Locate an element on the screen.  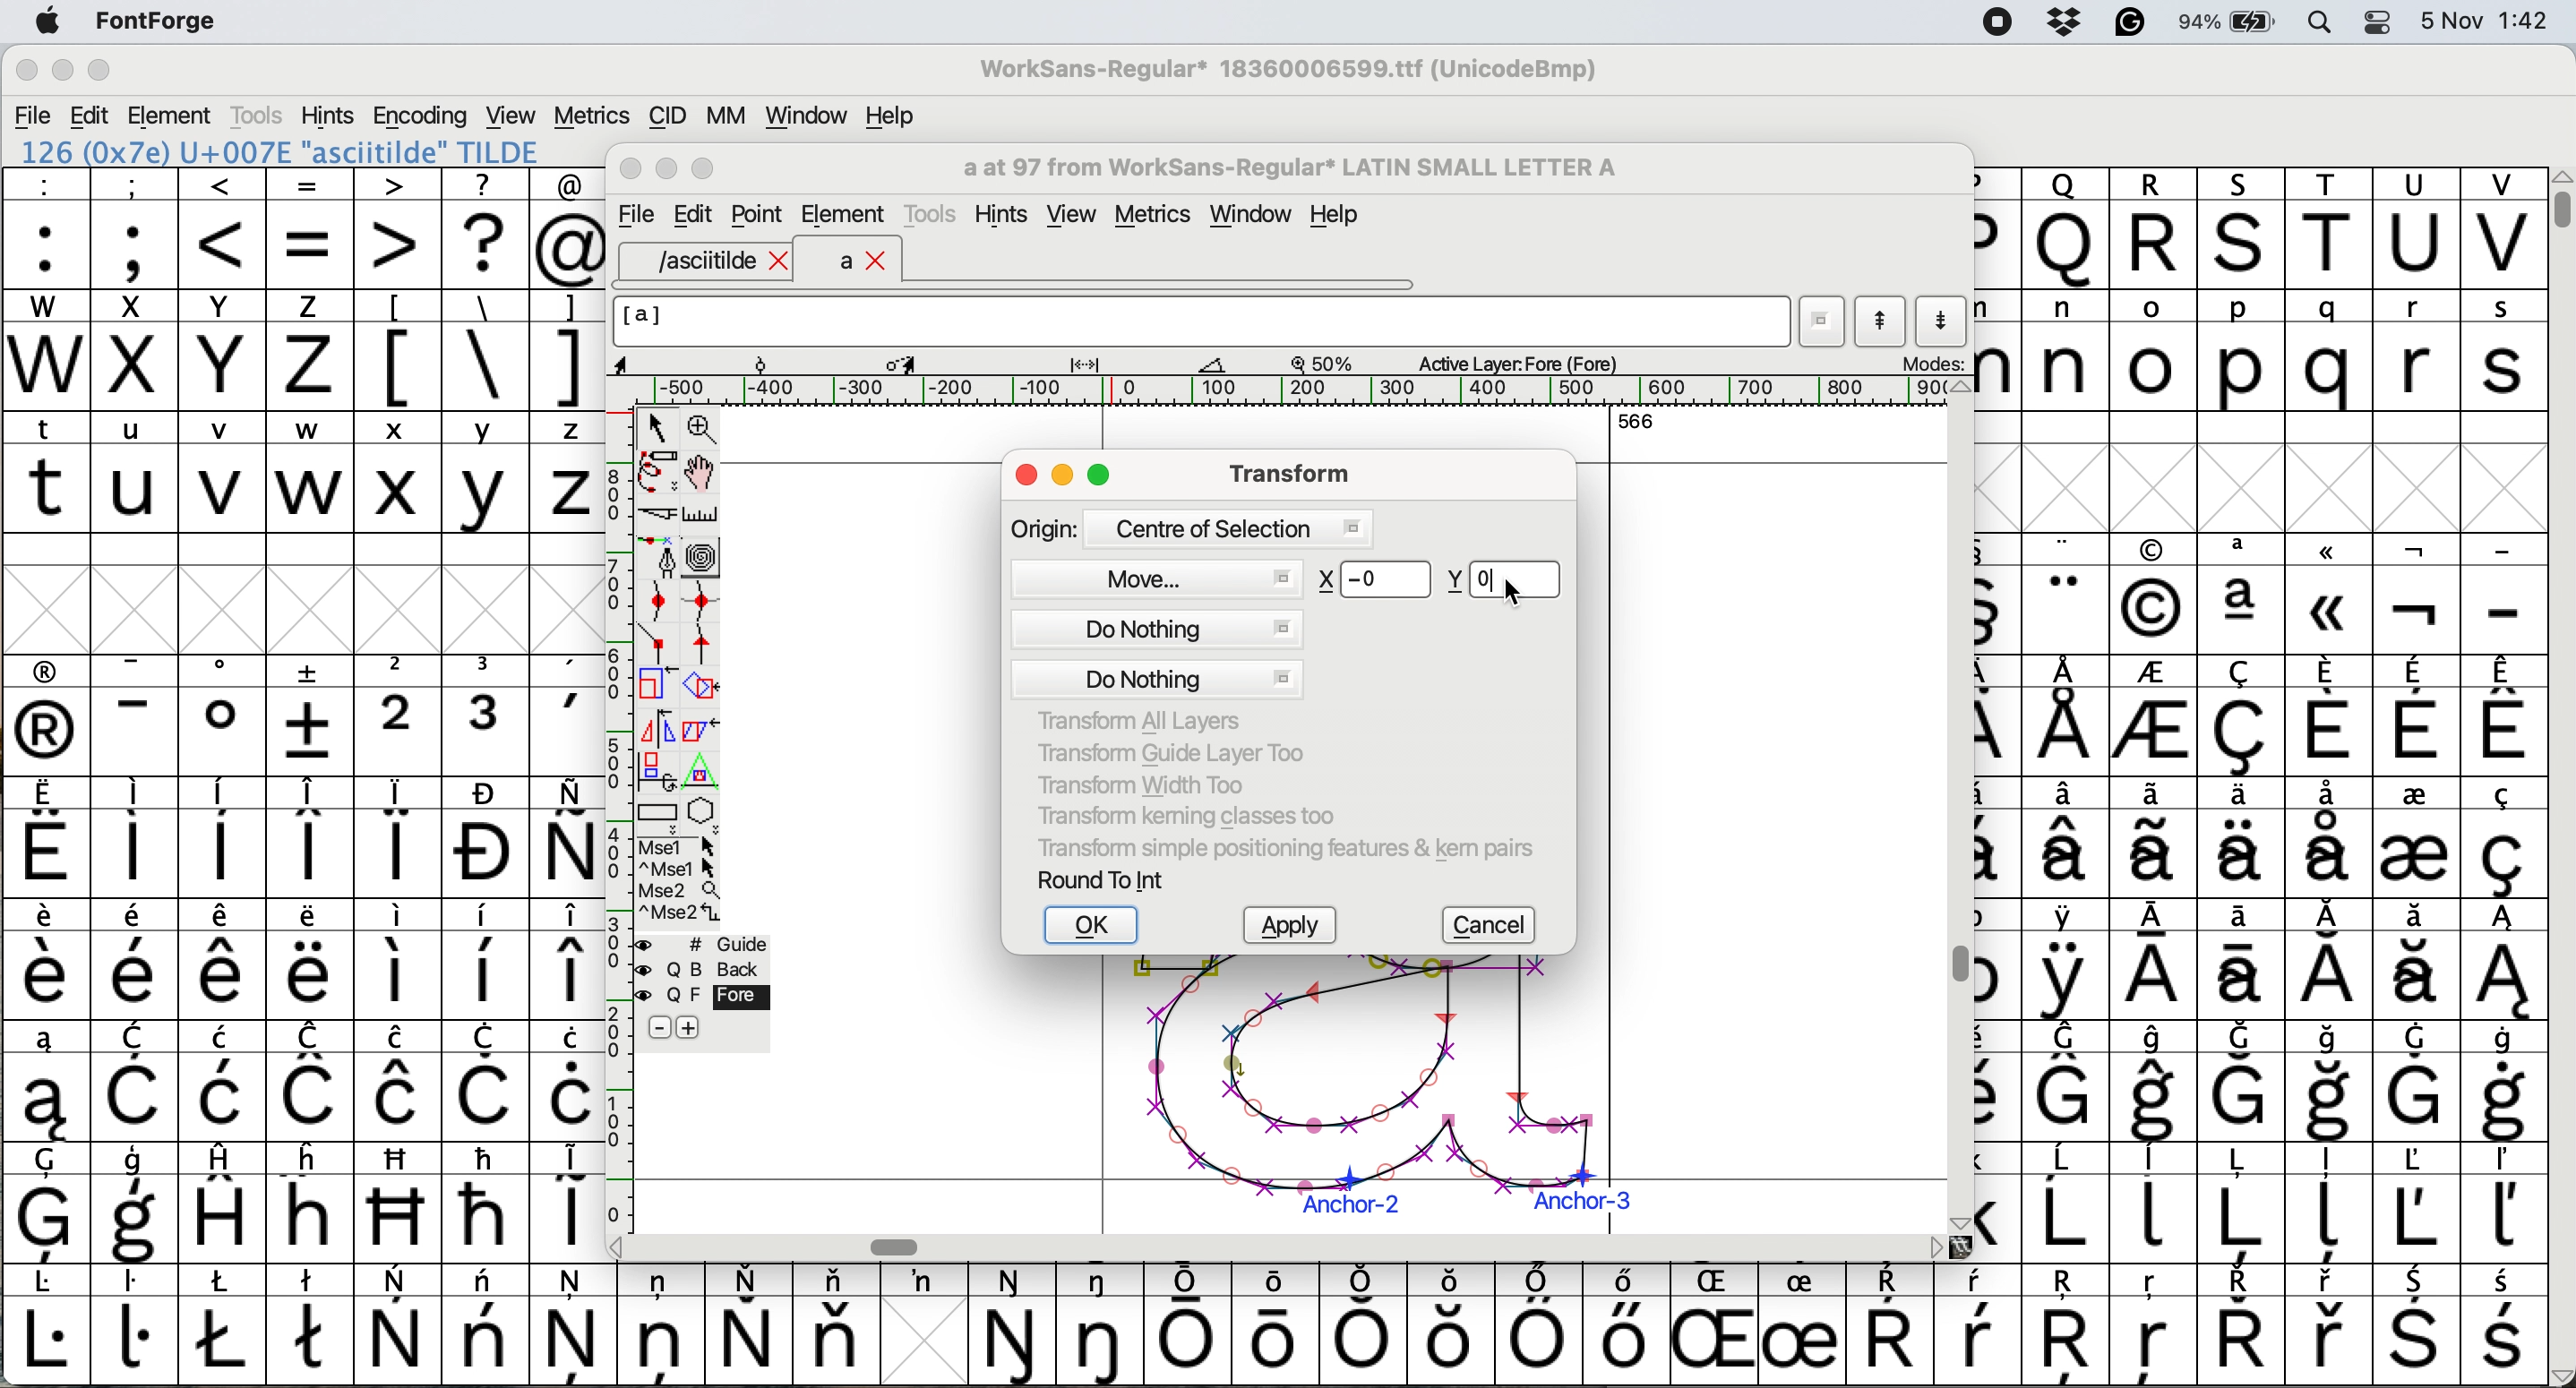
symbol is located at coordinates (310, 960).